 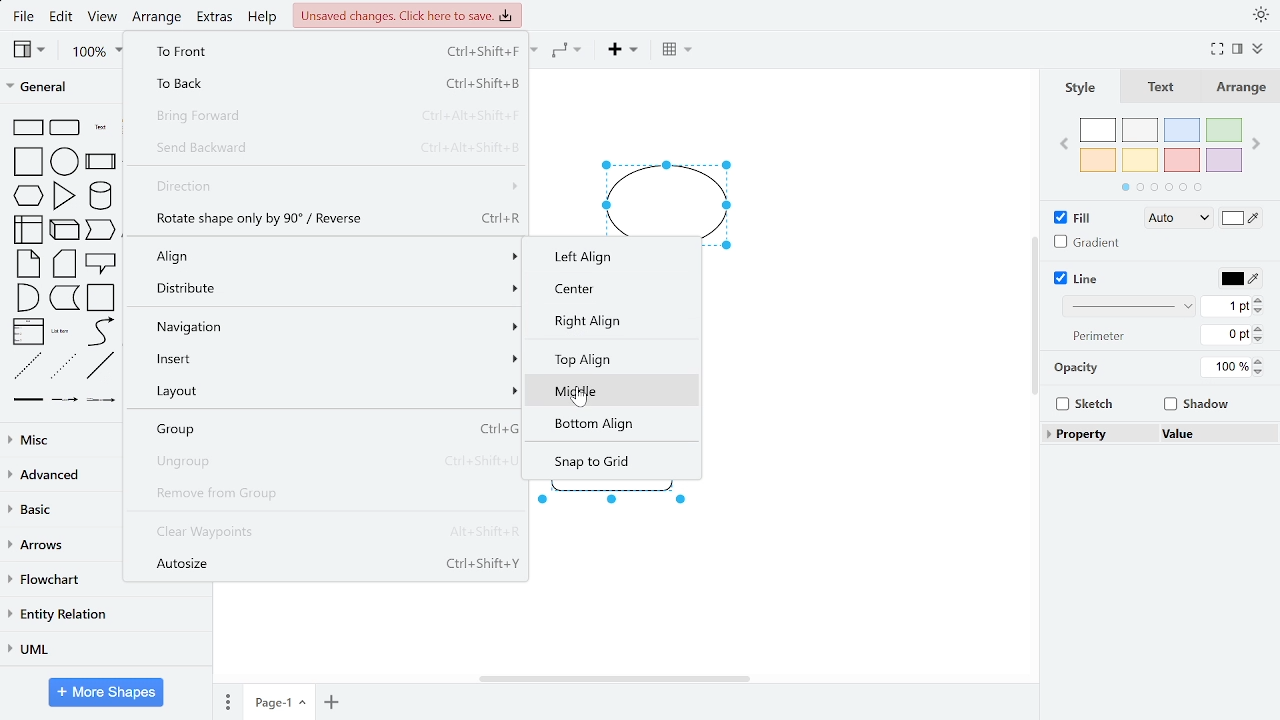 I want to click on top align, so click(x=614, y=361).